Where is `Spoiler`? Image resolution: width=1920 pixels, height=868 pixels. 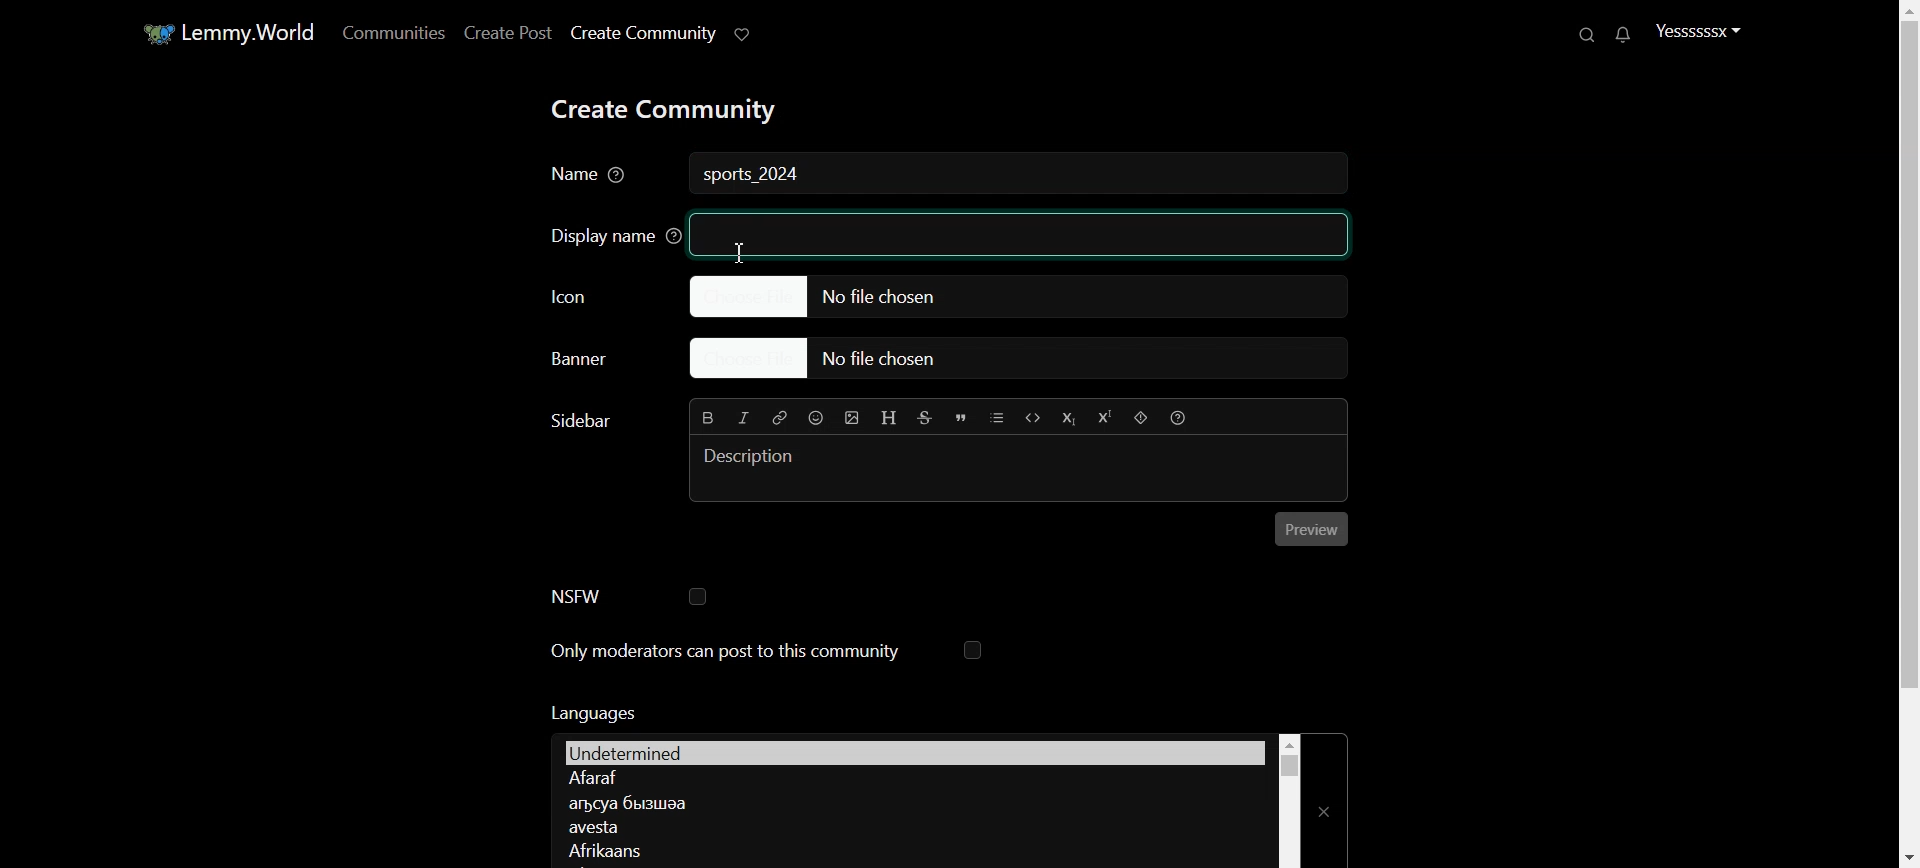 Spoiler is located at coordinates (1141, 418).